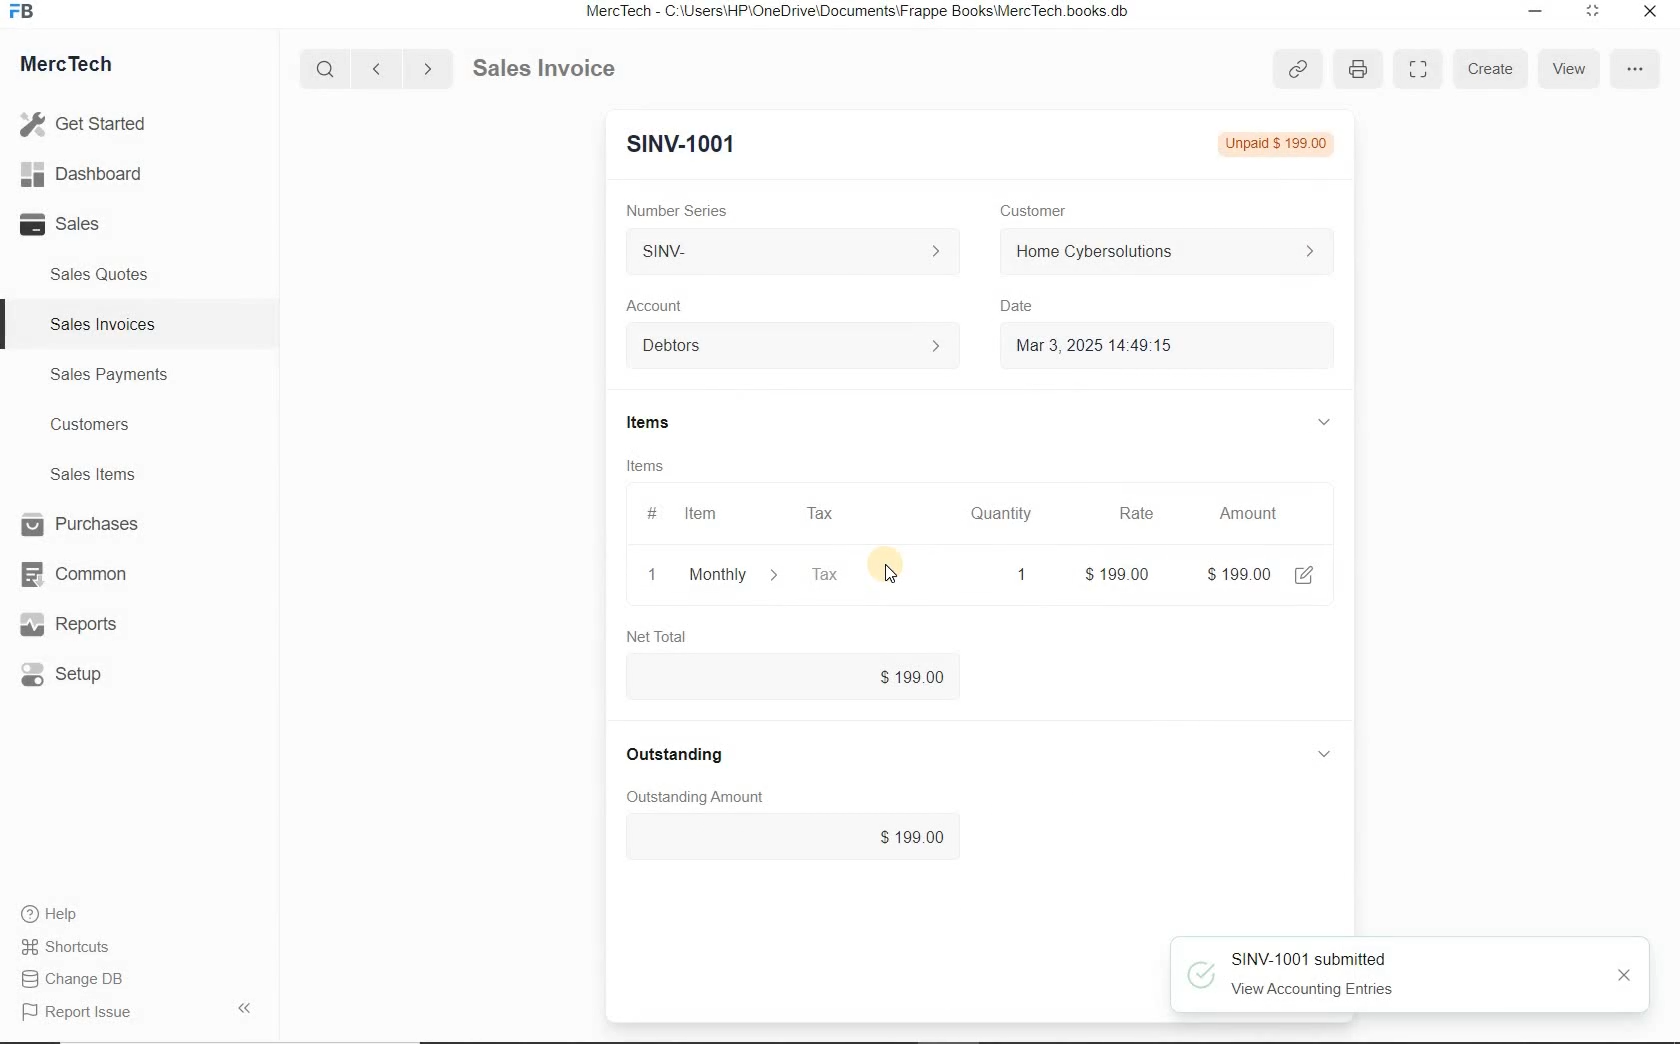 The image size is (1680, 1044). I want to click on MercTech - C:\Users\HP\OneDrive\Documents\Frappe Books\MercTech books db, so click(860, 12).